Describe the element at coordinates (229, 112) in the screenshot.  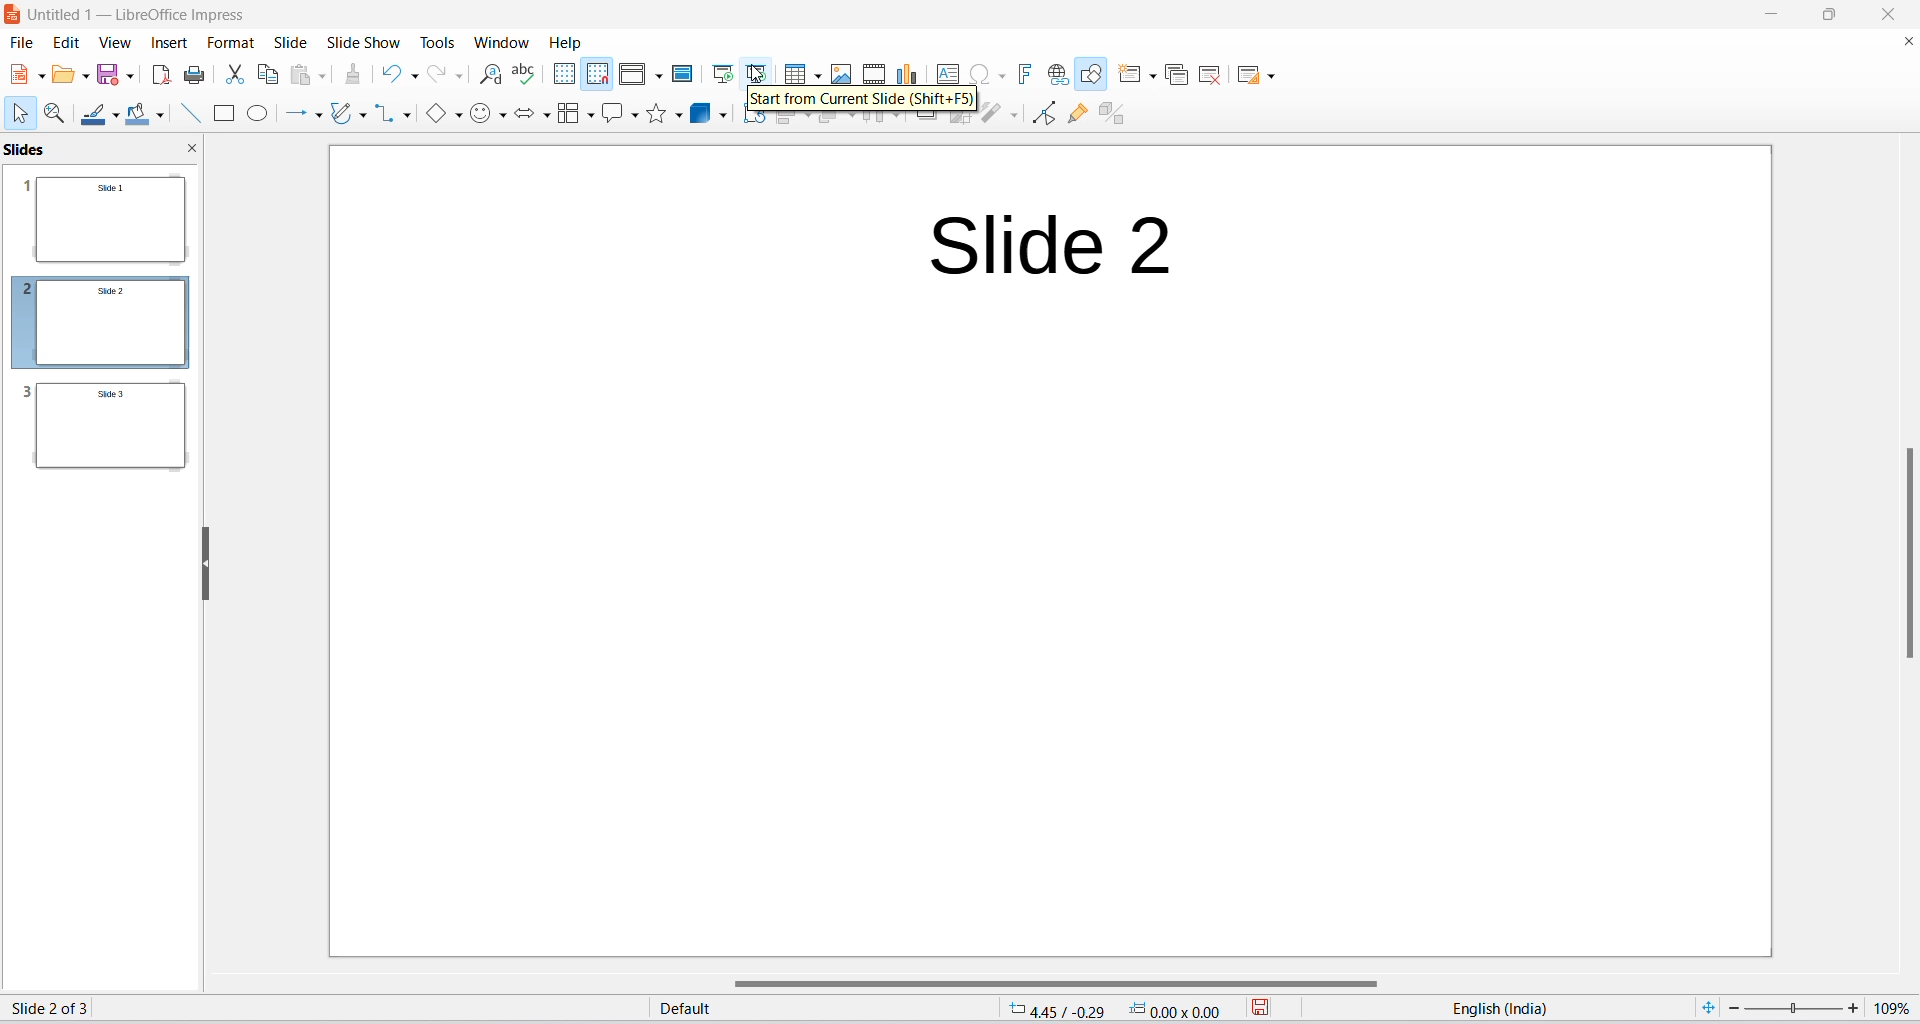
I see `rectangle` at that location.